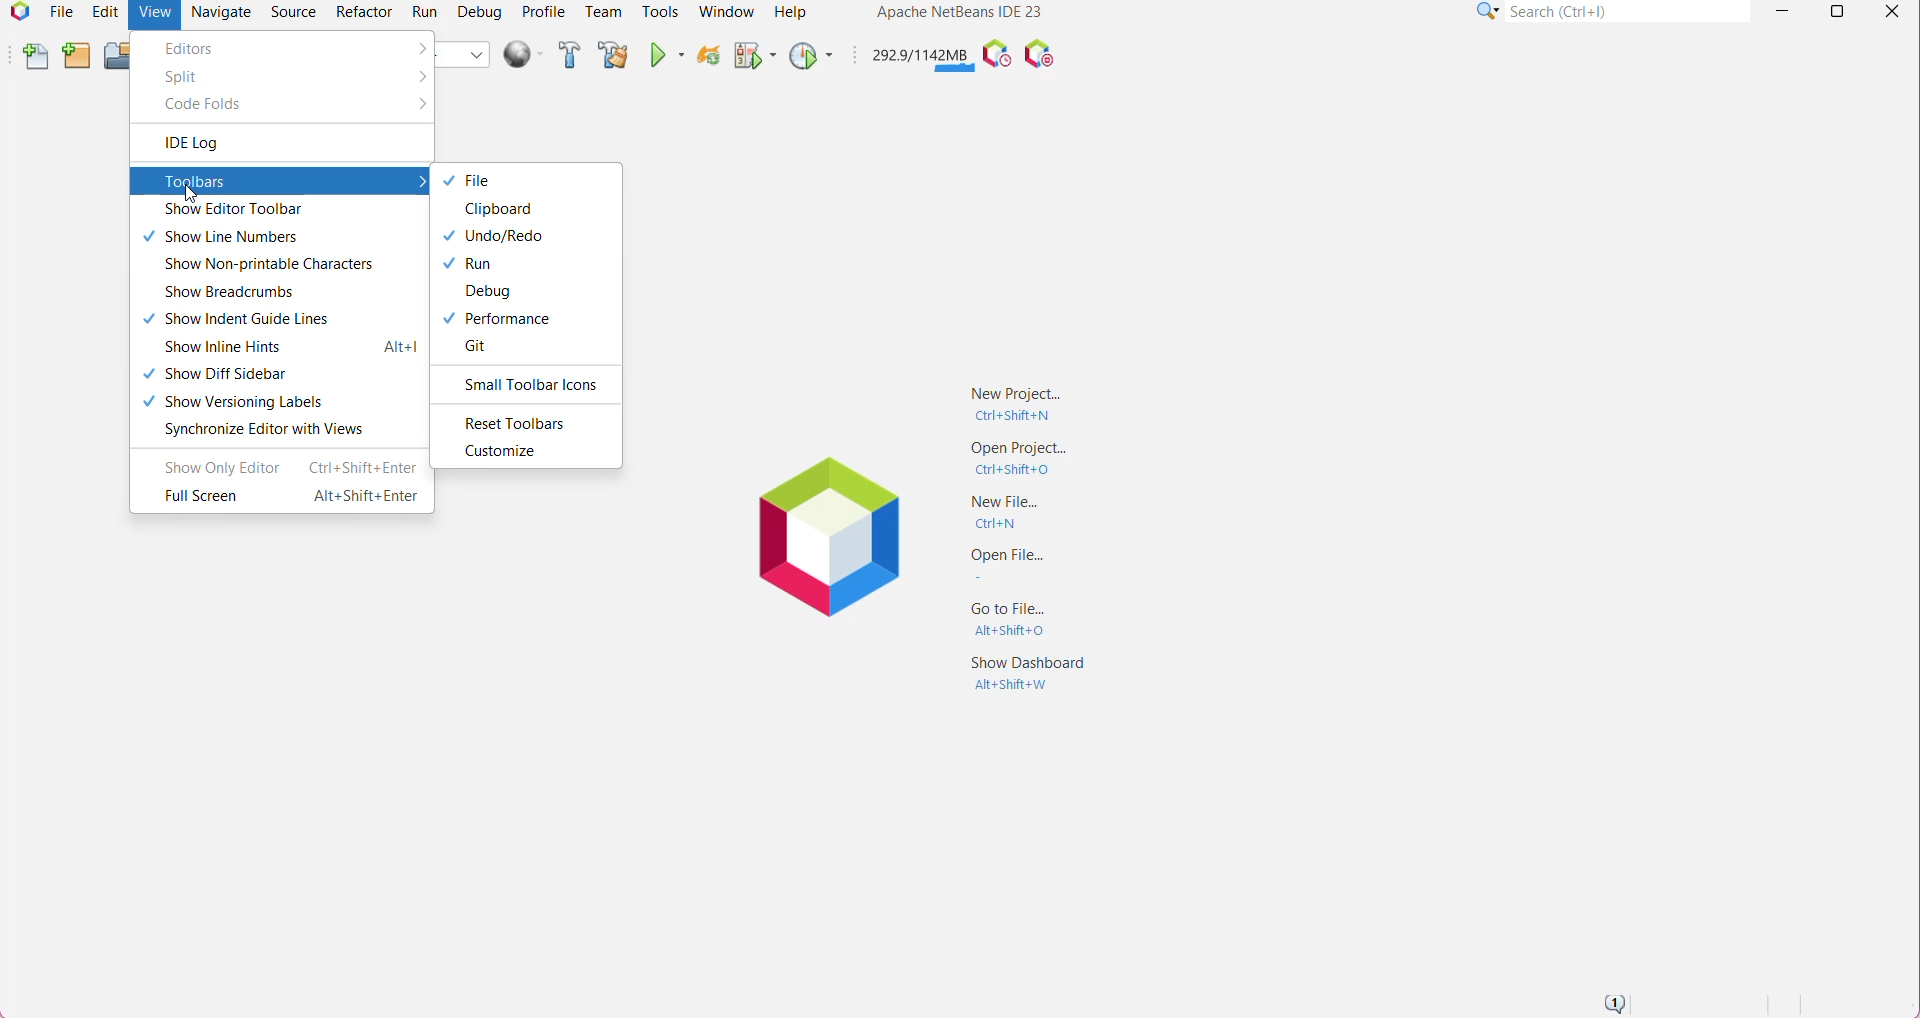 Image resolution: width=1920 pixels, height=1018 pixels. I want to click on New File, so click(1016, 513).